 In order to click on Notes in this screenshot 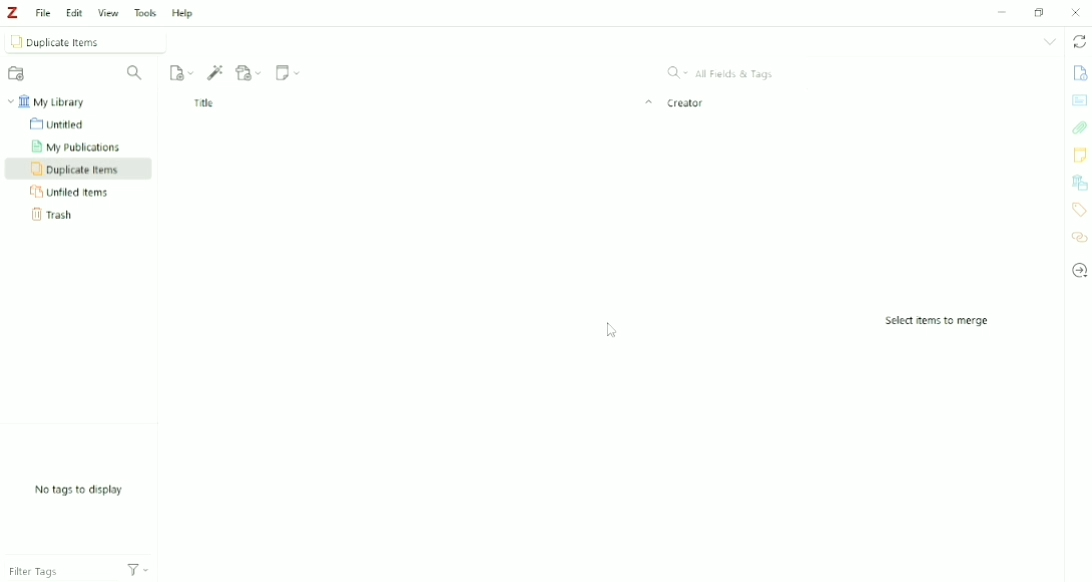, I will do `click(1080, 155)`.